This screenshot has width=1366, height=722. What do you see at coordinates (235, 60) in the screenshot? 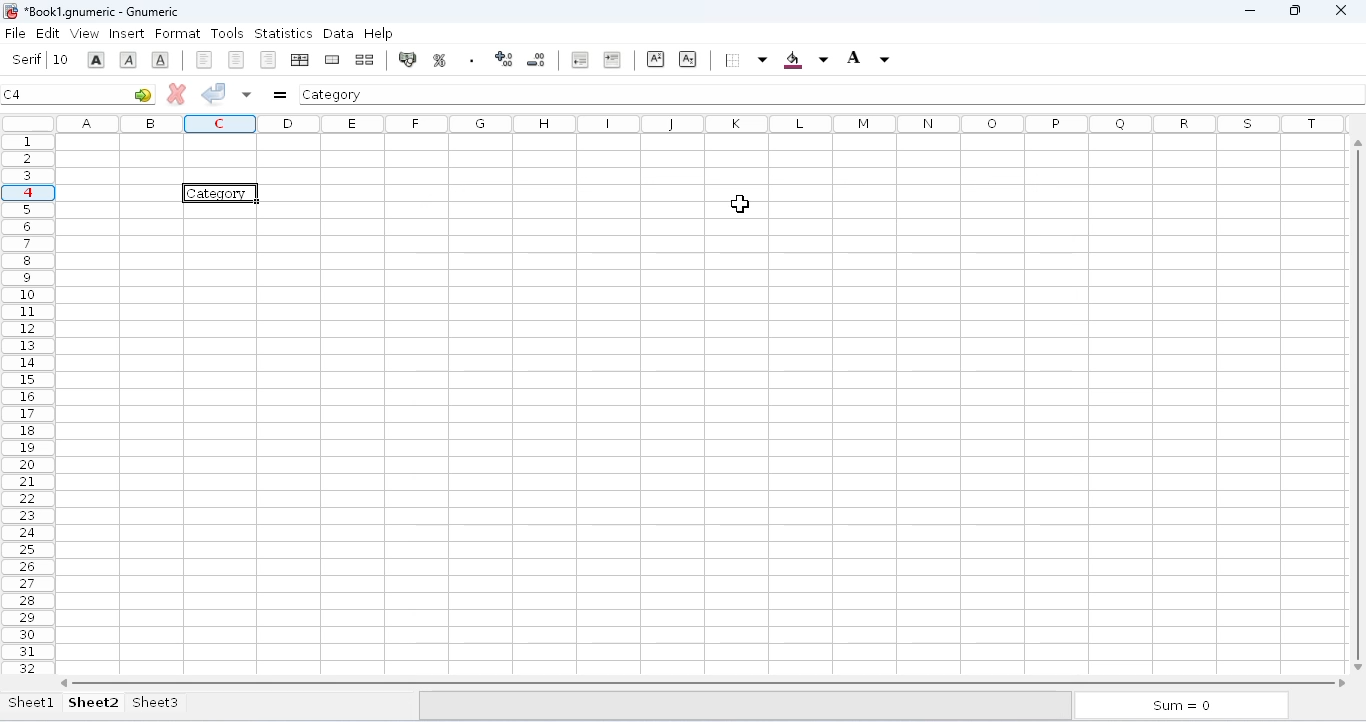
I see `align left` at bounding box center [235, 60].